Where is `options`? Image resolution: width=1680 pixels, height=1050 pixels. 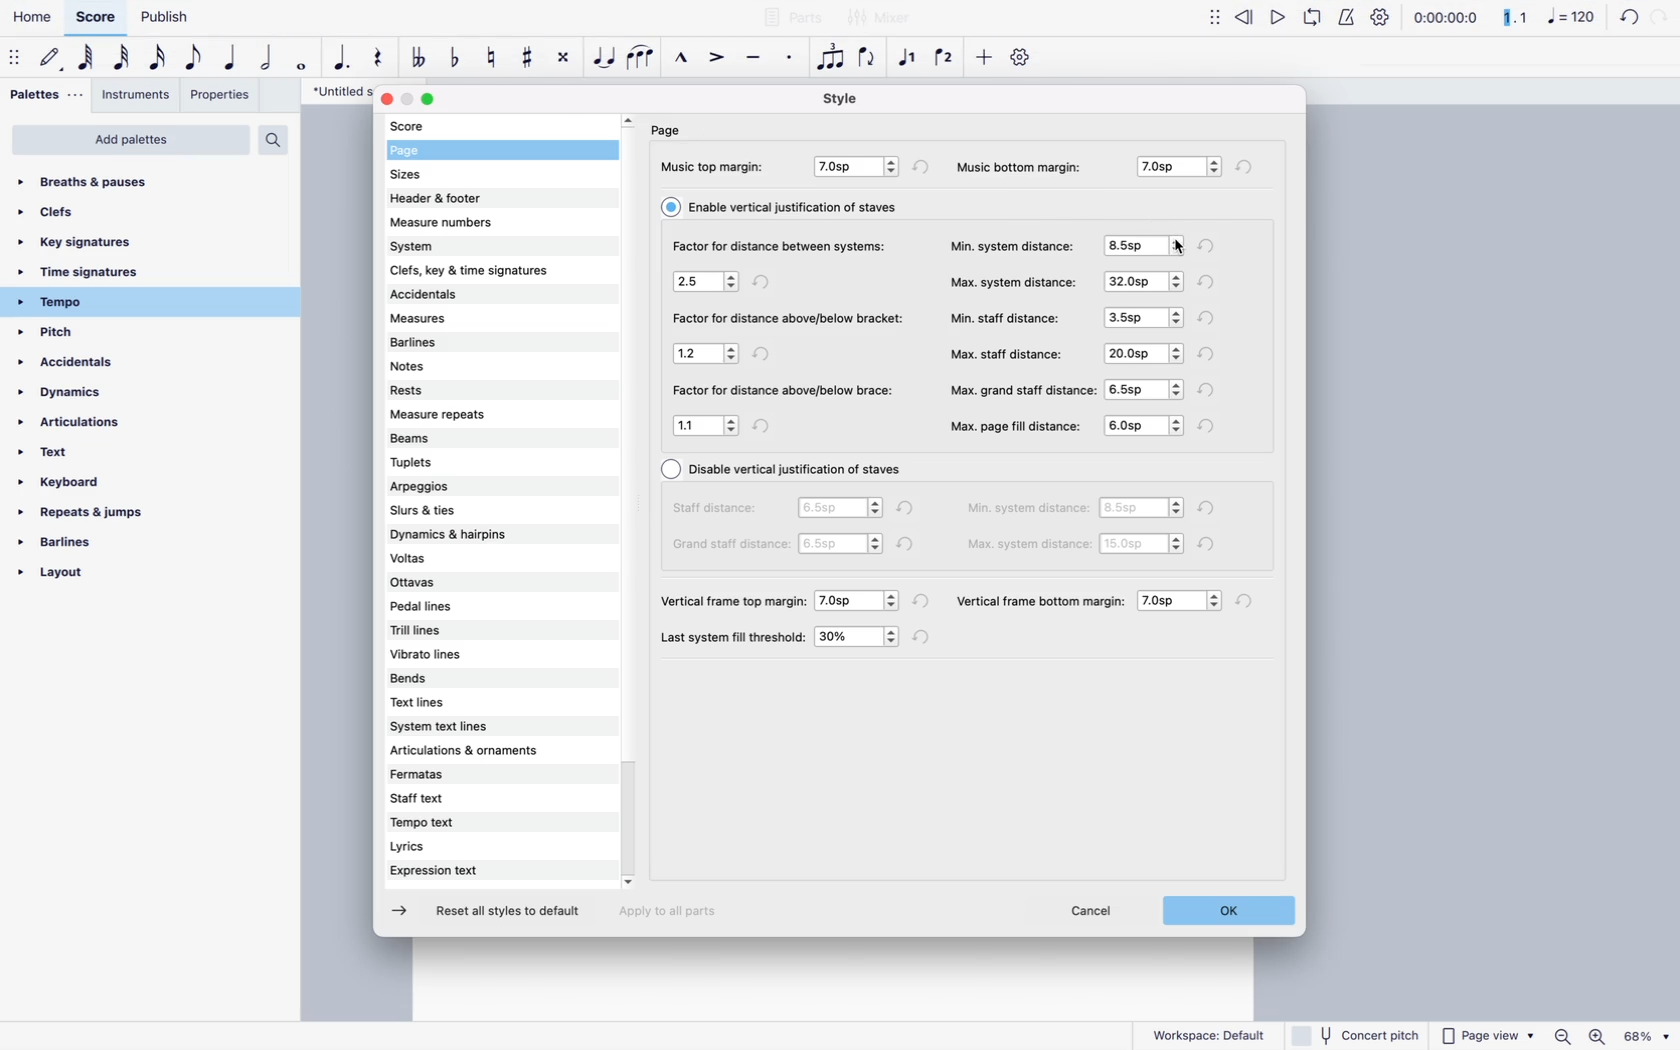 options is located at coordinates (859, 638).